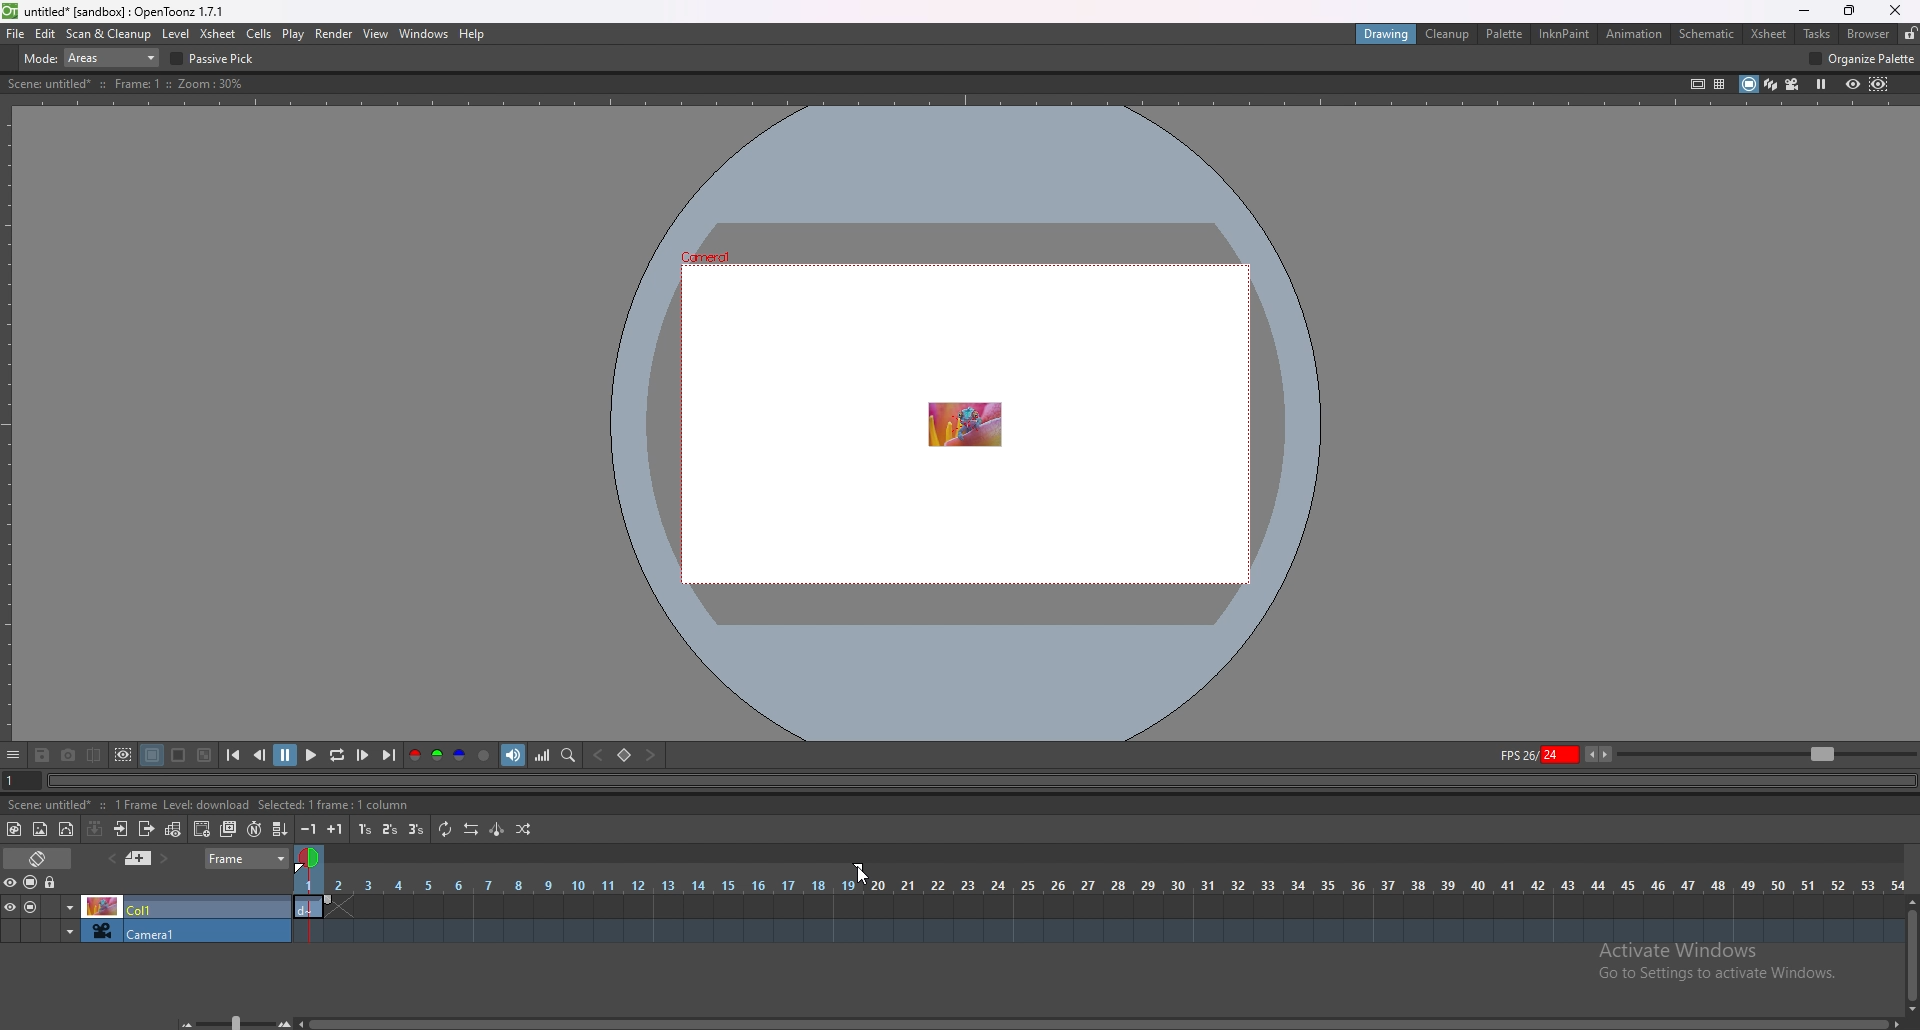  Describe the element at coordinates (599, 755) in the screenshot. I see `previous key` at that location.